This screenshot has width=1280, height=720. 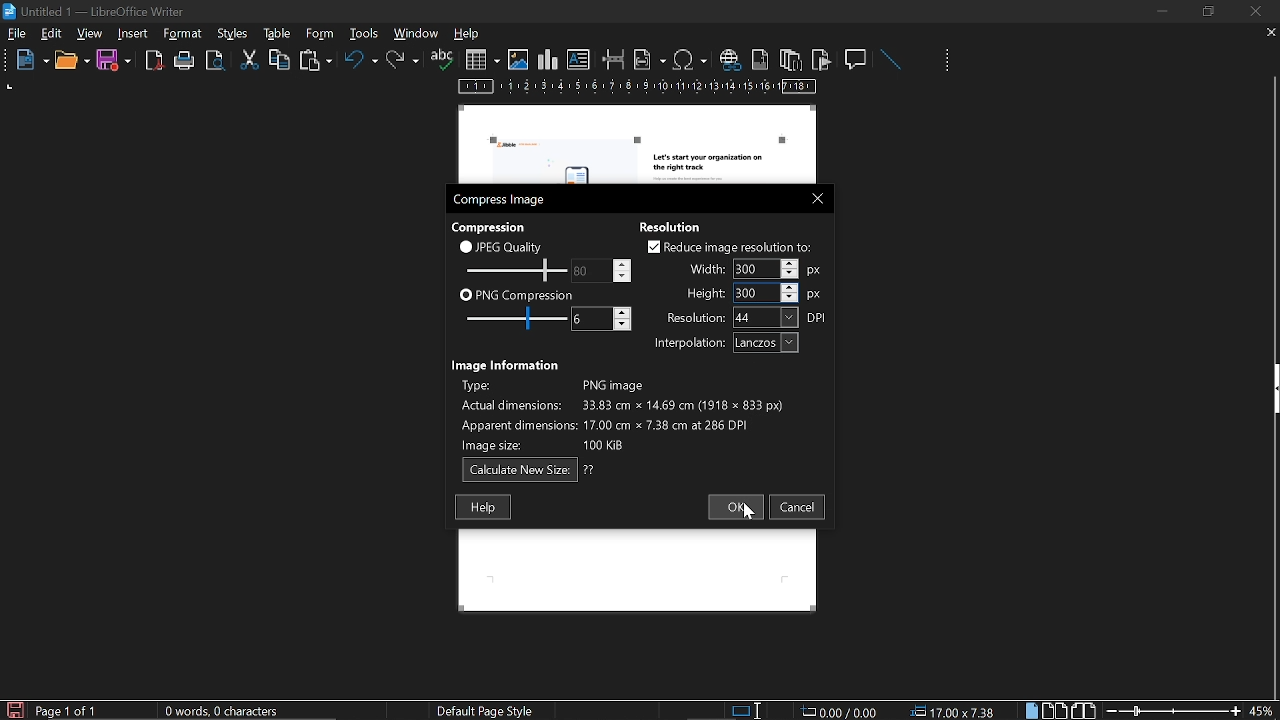 I want to click on calculate new size, so click(x=529, y=470).